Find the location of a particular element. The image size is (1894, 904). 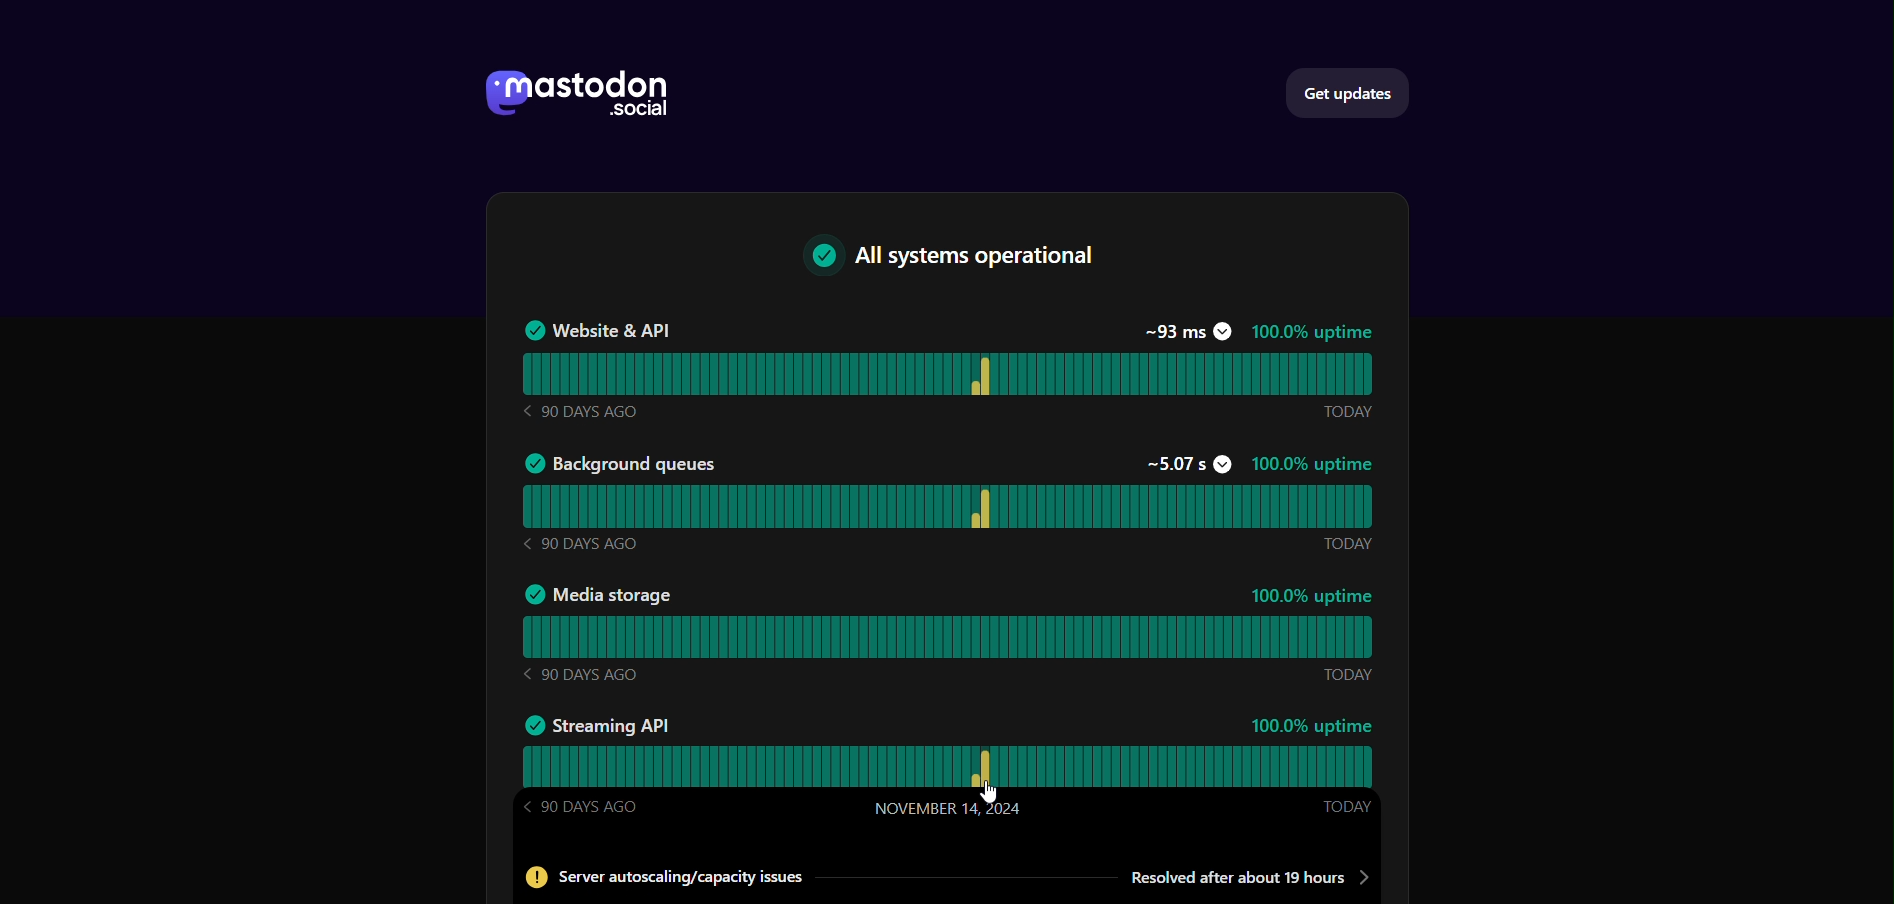

issues in streaming API is located at coordinates (940, 878).